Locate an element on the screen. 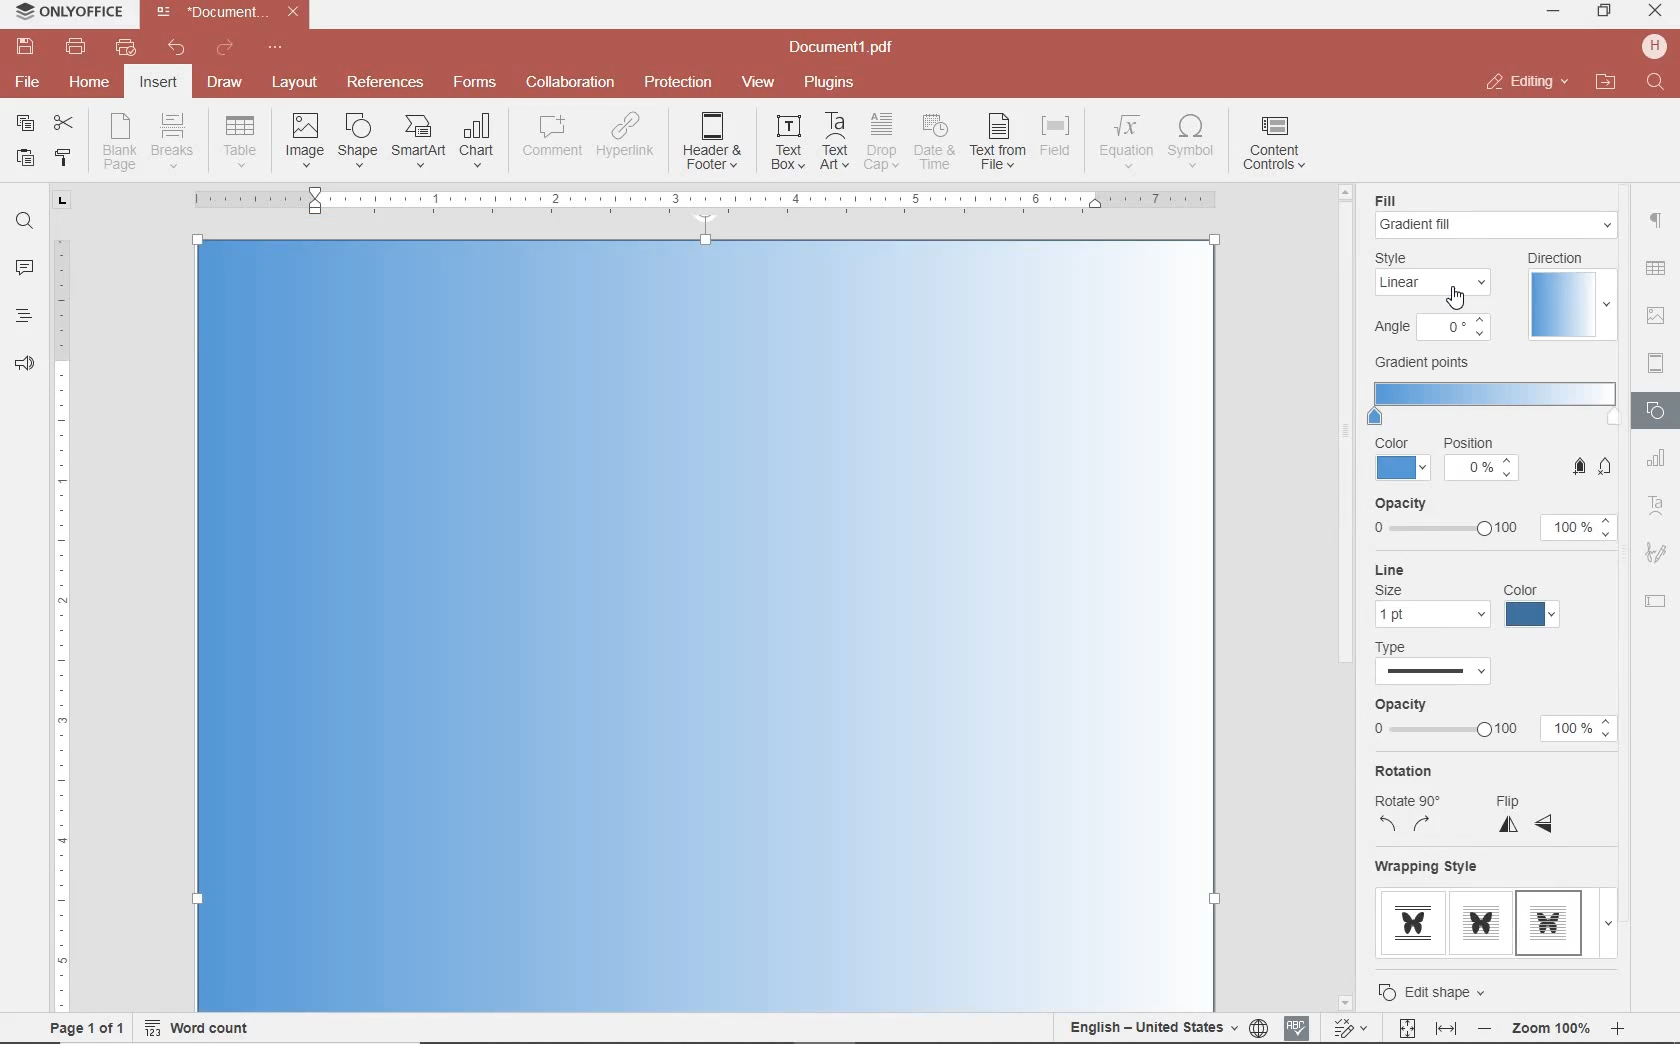 This screenshot has height=1044, width=1680. protection is located at coordinates (679, 83).